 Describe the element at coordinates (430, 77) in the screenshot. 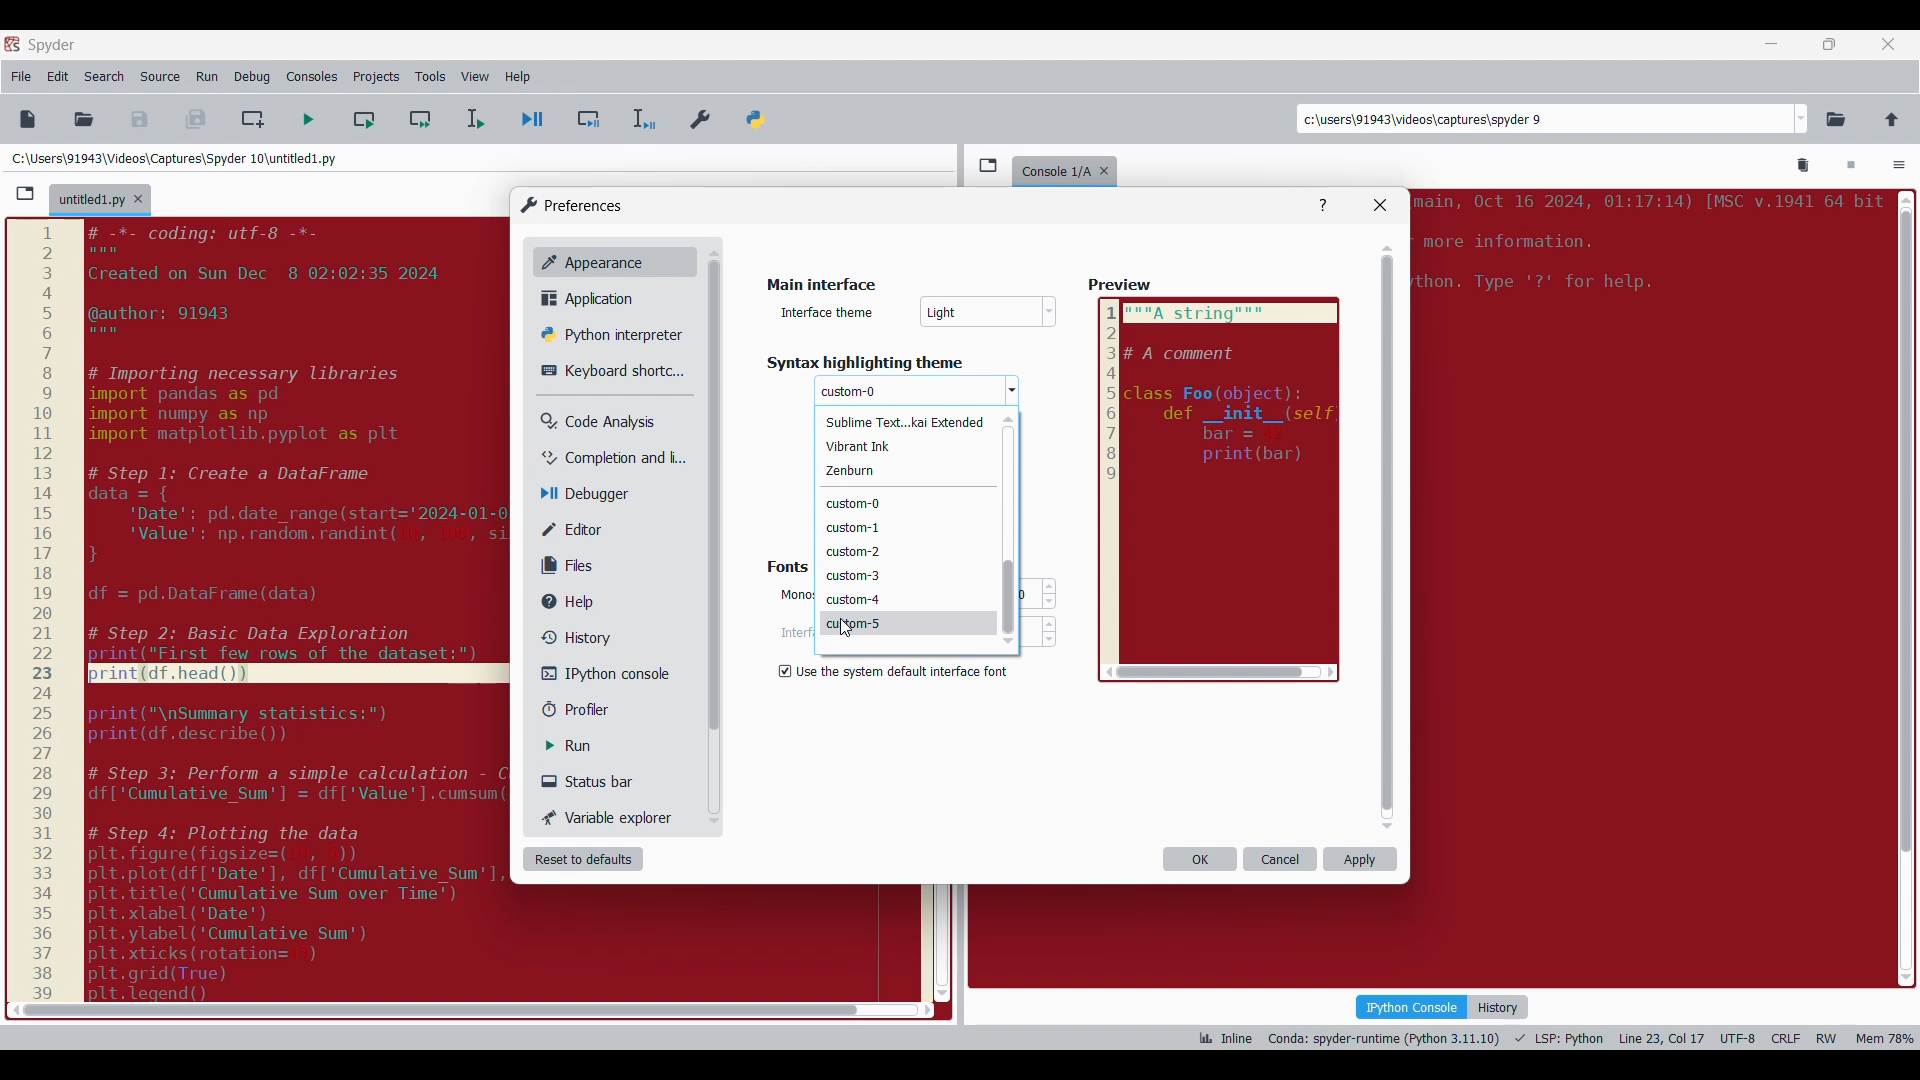

I see `Tools menu` at that location.